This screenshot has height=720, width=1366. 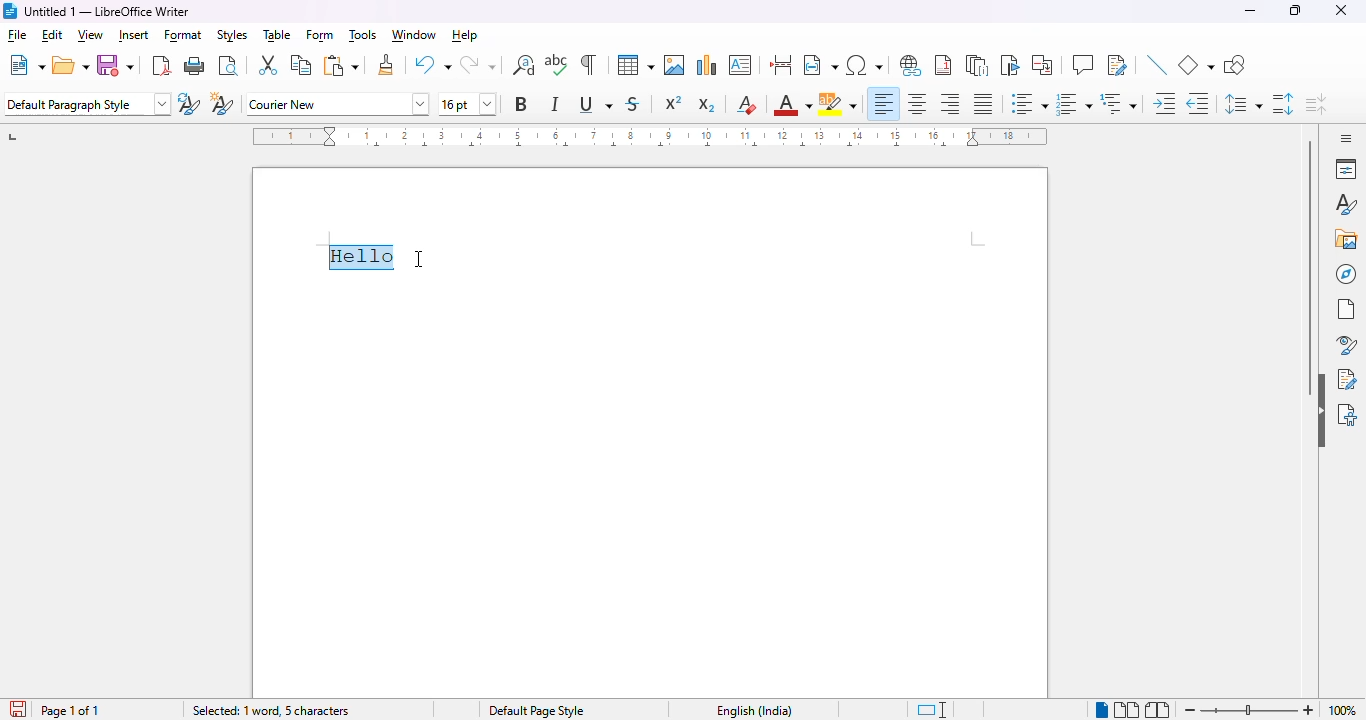 What do you see at coordinates (1196, 64) in the screenshot?
I see `basic shapes` at bounding box center [1196, 64].